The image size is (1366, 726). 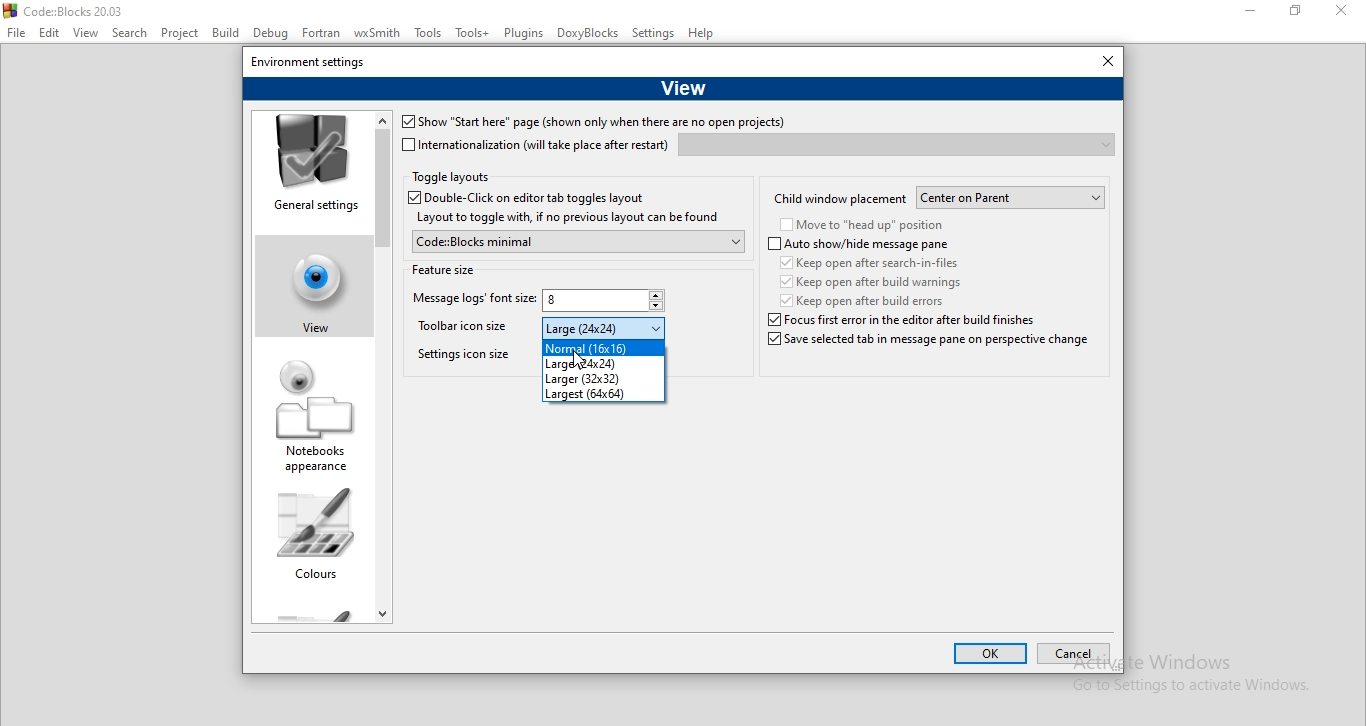 What do you see at coordinates (601, 393) in the screenshot?
I see `largest(64x64)` at bounding box center [601, 393].